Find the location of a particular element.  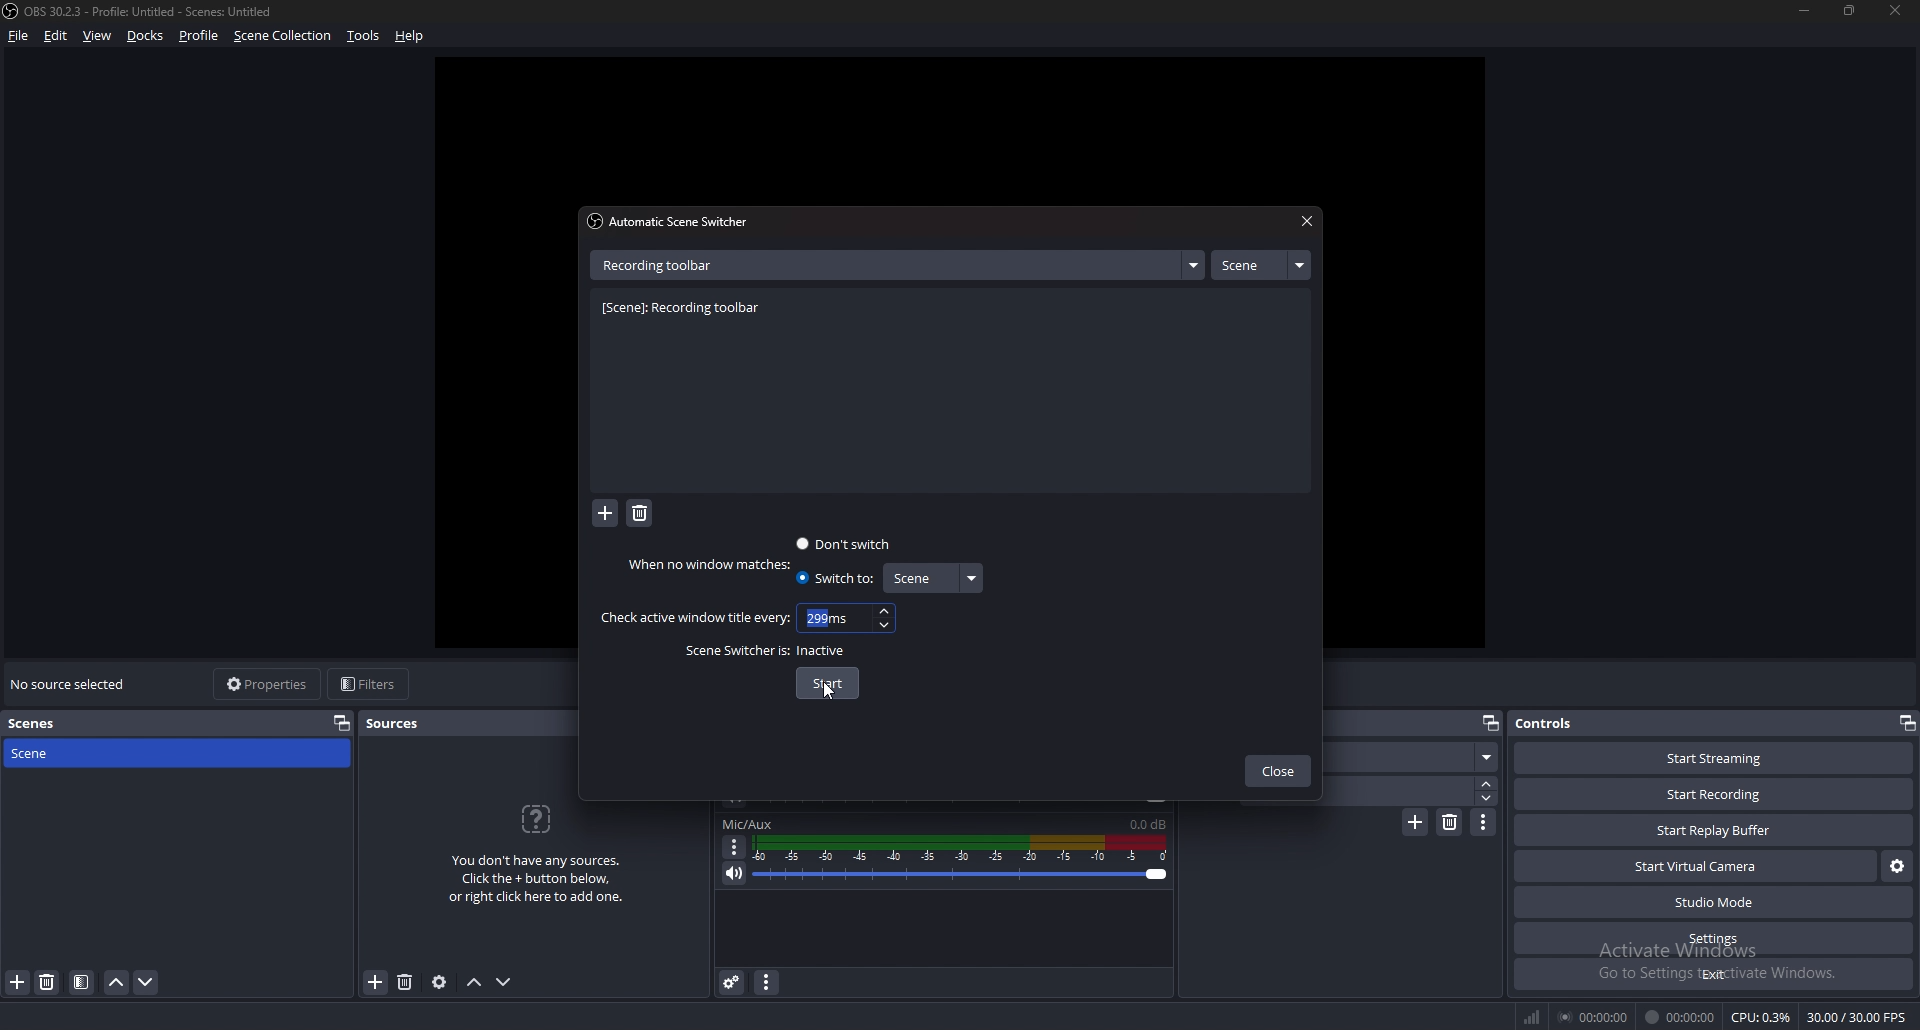

move scene down is located at coordinates (147, 982).